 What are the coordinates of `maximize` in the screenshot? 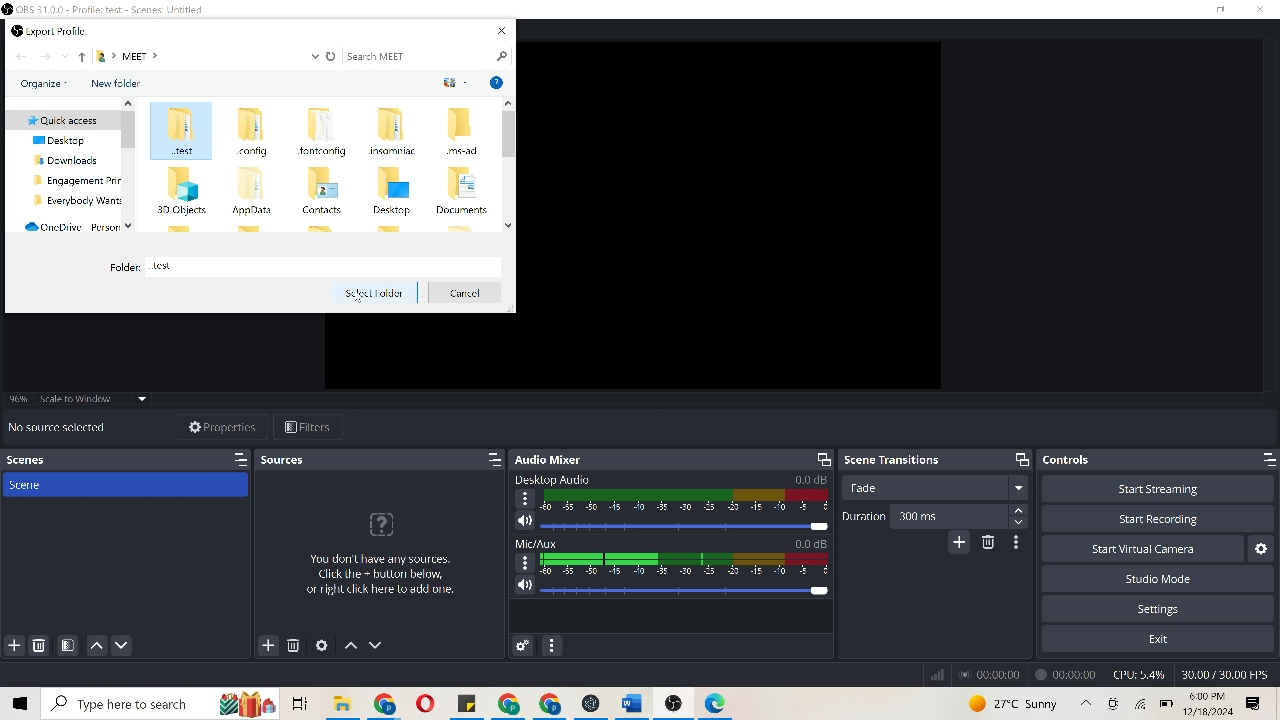 It's located at (484, 459).